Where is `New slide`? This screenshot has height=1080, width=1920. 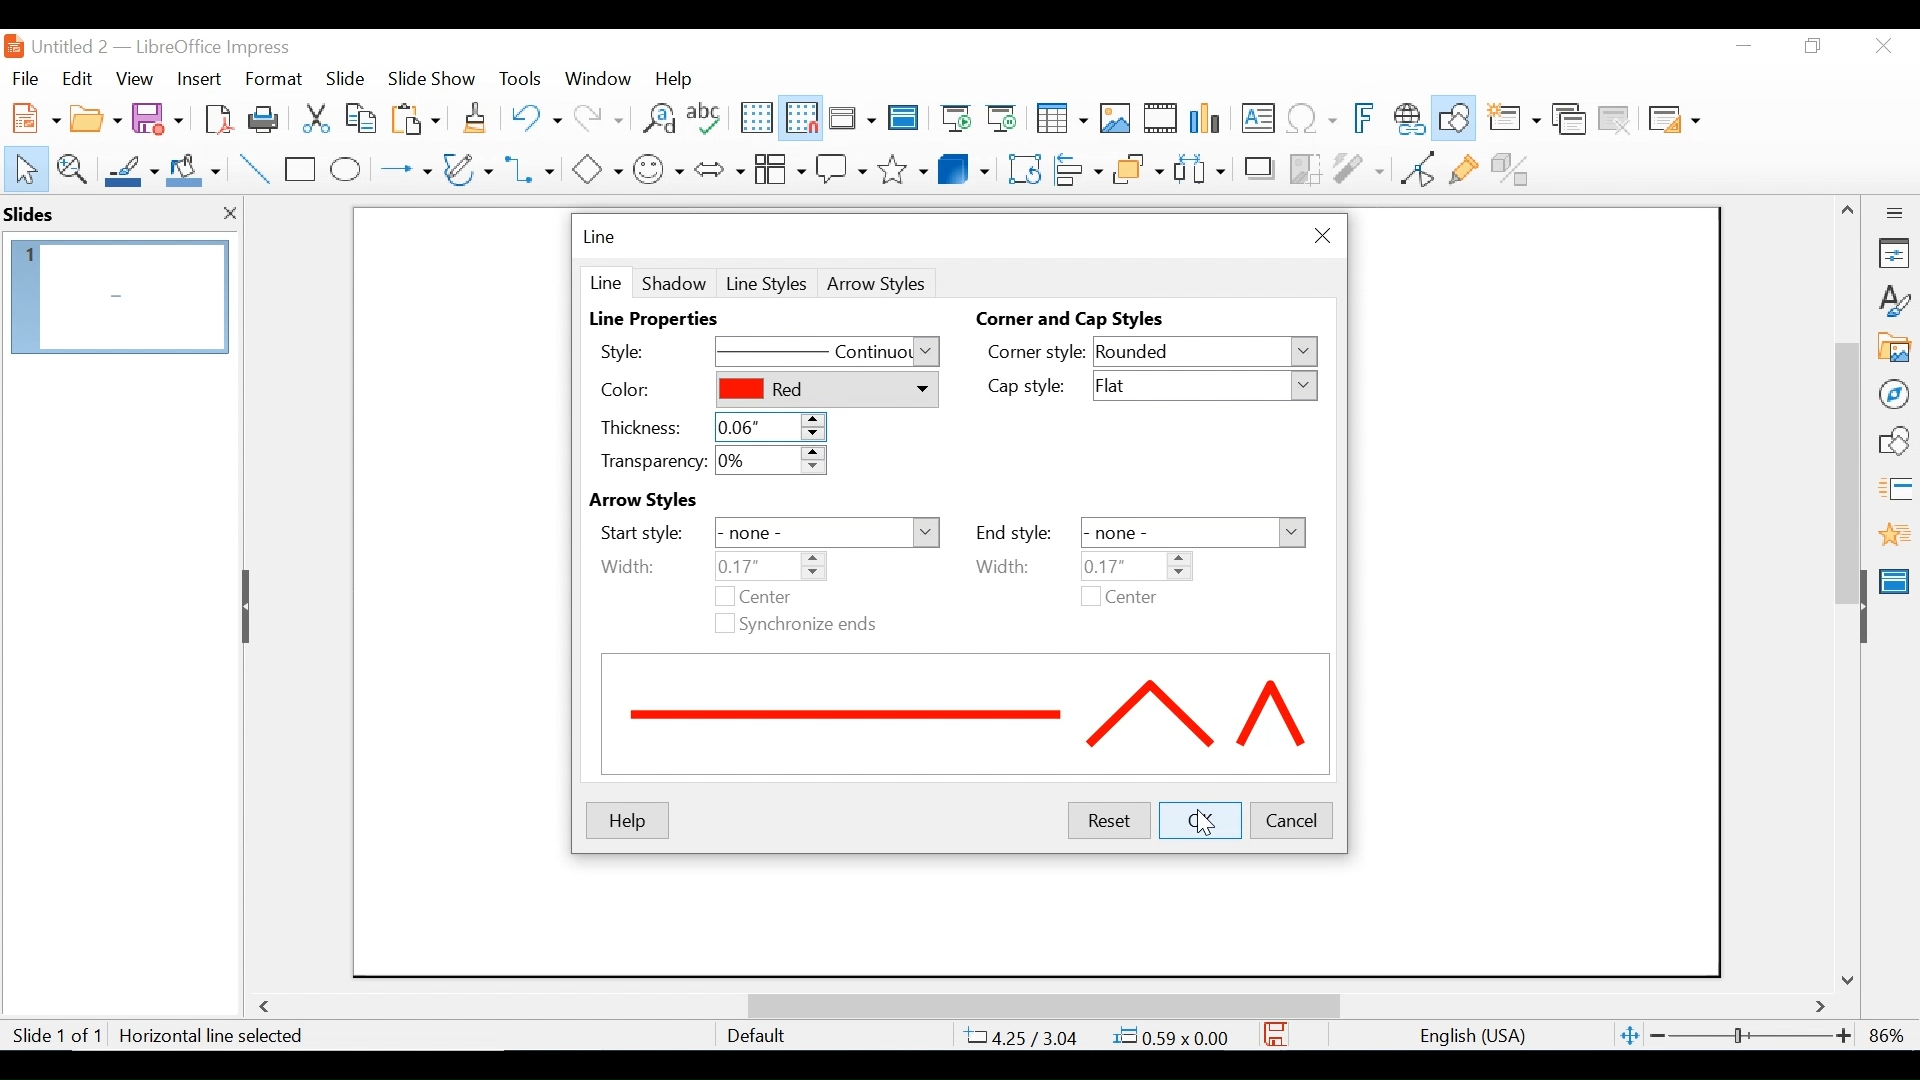
New slide is located at coordinates (1513, 120).